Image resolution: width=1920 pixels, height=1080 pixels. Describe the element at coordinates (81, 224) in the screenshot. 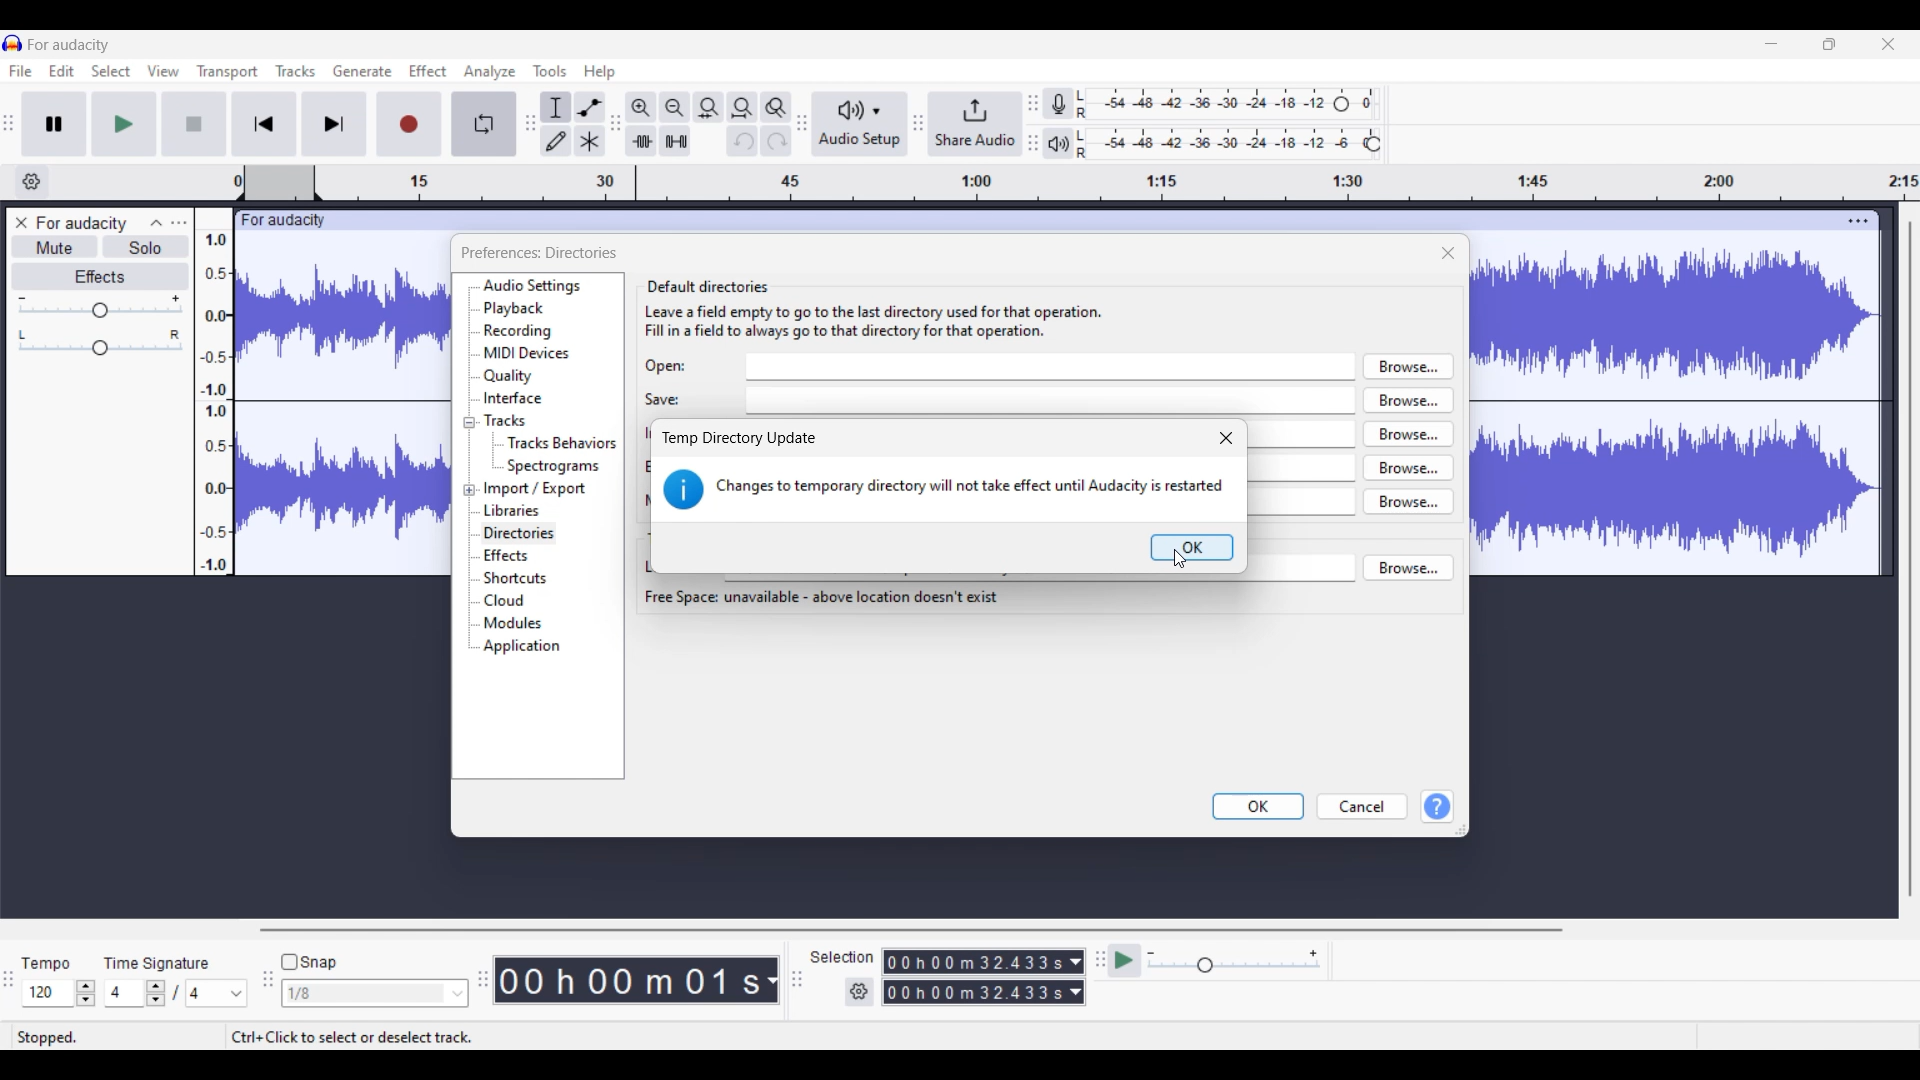

I see `Project name` at that location.